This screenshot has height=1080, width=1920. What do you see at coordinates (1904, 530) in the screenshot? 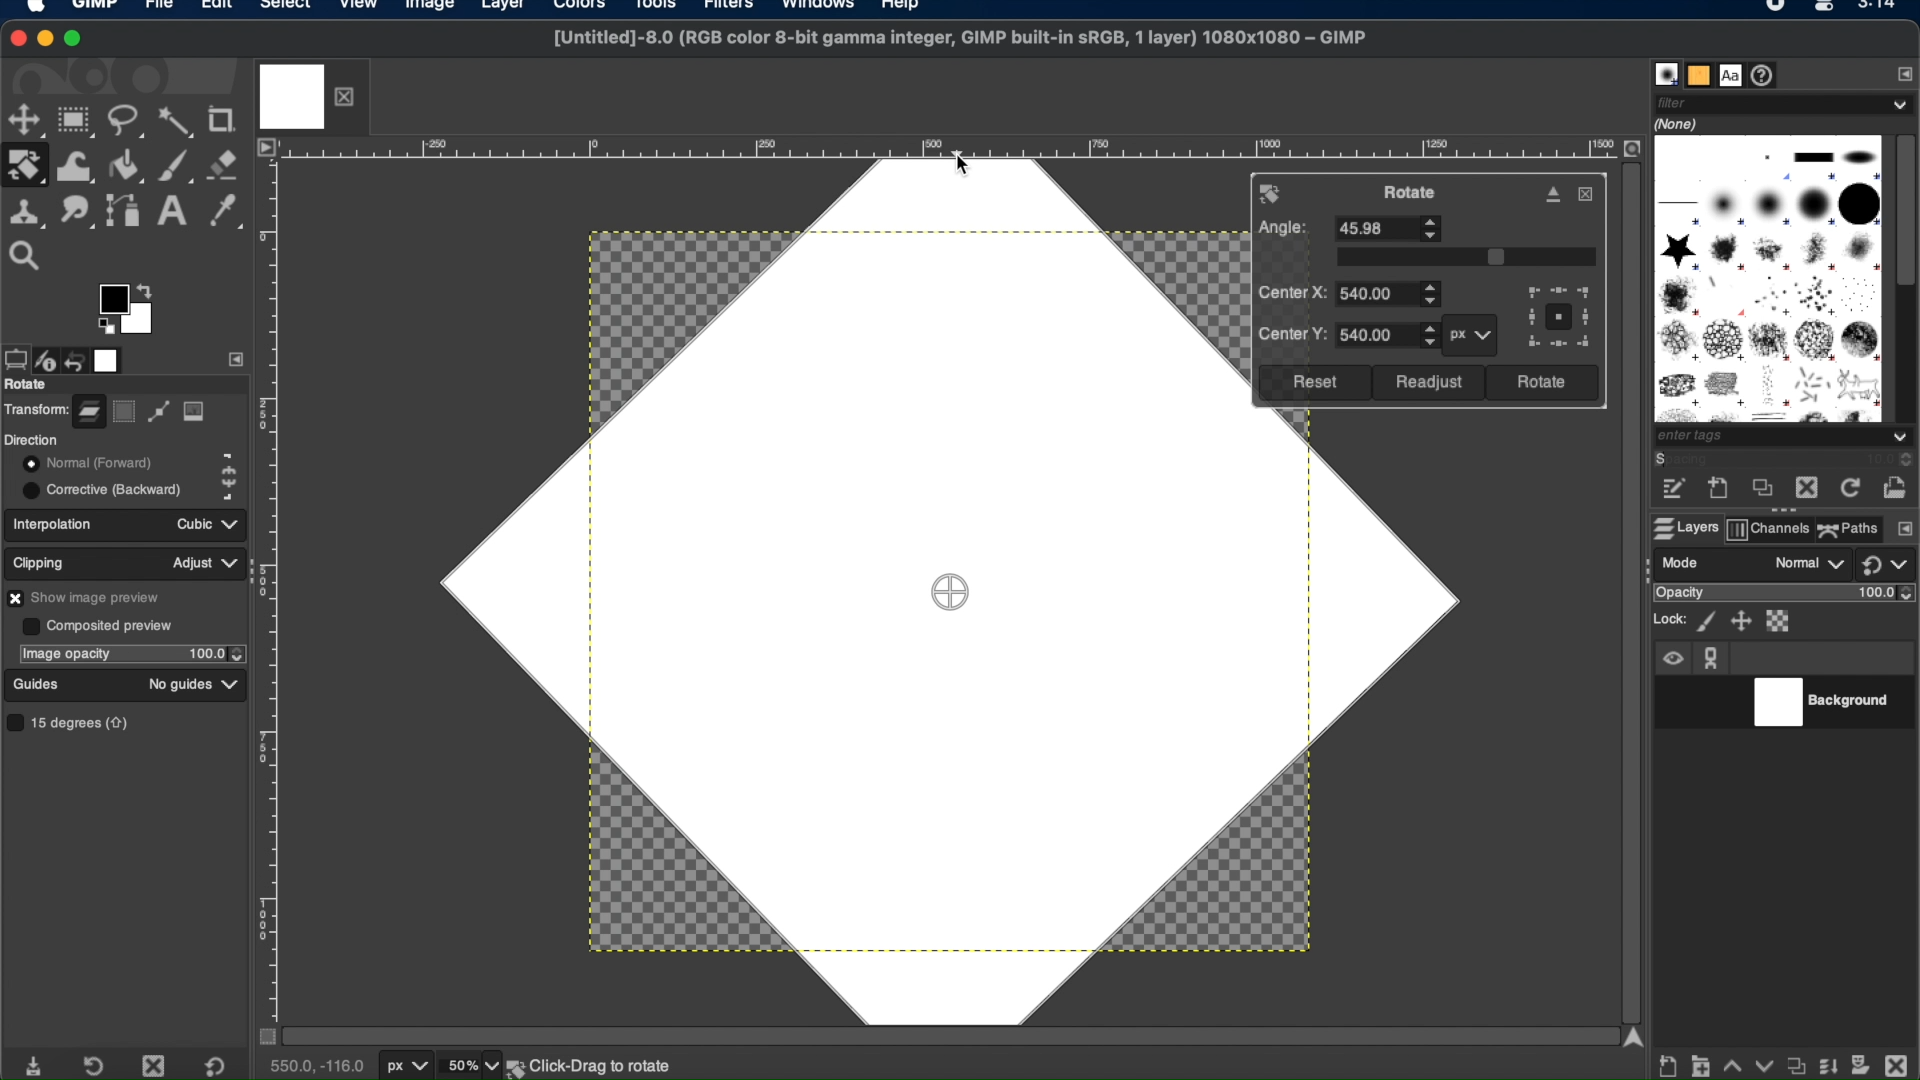
I see `configure this tab` at bounding box center [1904, 530].